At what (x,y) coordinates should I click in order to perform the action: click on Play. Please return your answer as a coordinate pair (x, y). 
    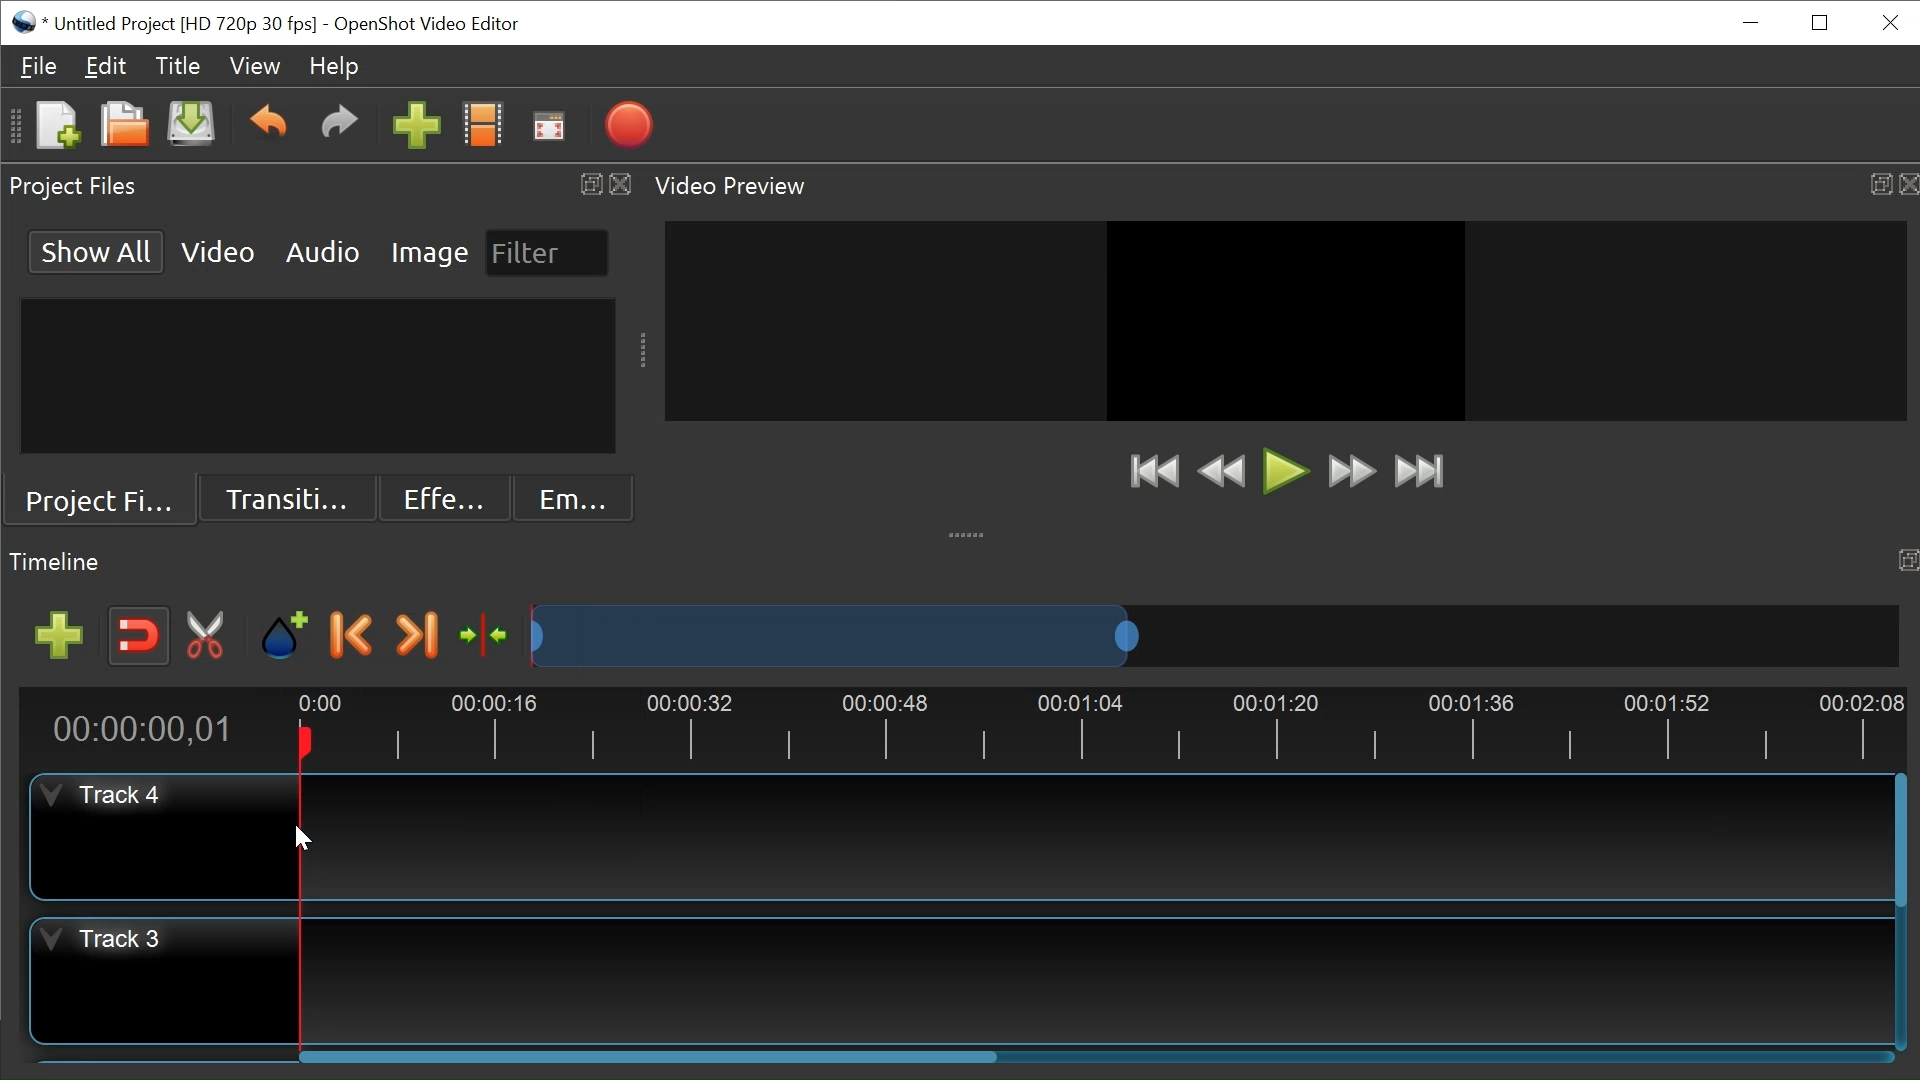
    Looking at the image, I should click on (1283, 474).